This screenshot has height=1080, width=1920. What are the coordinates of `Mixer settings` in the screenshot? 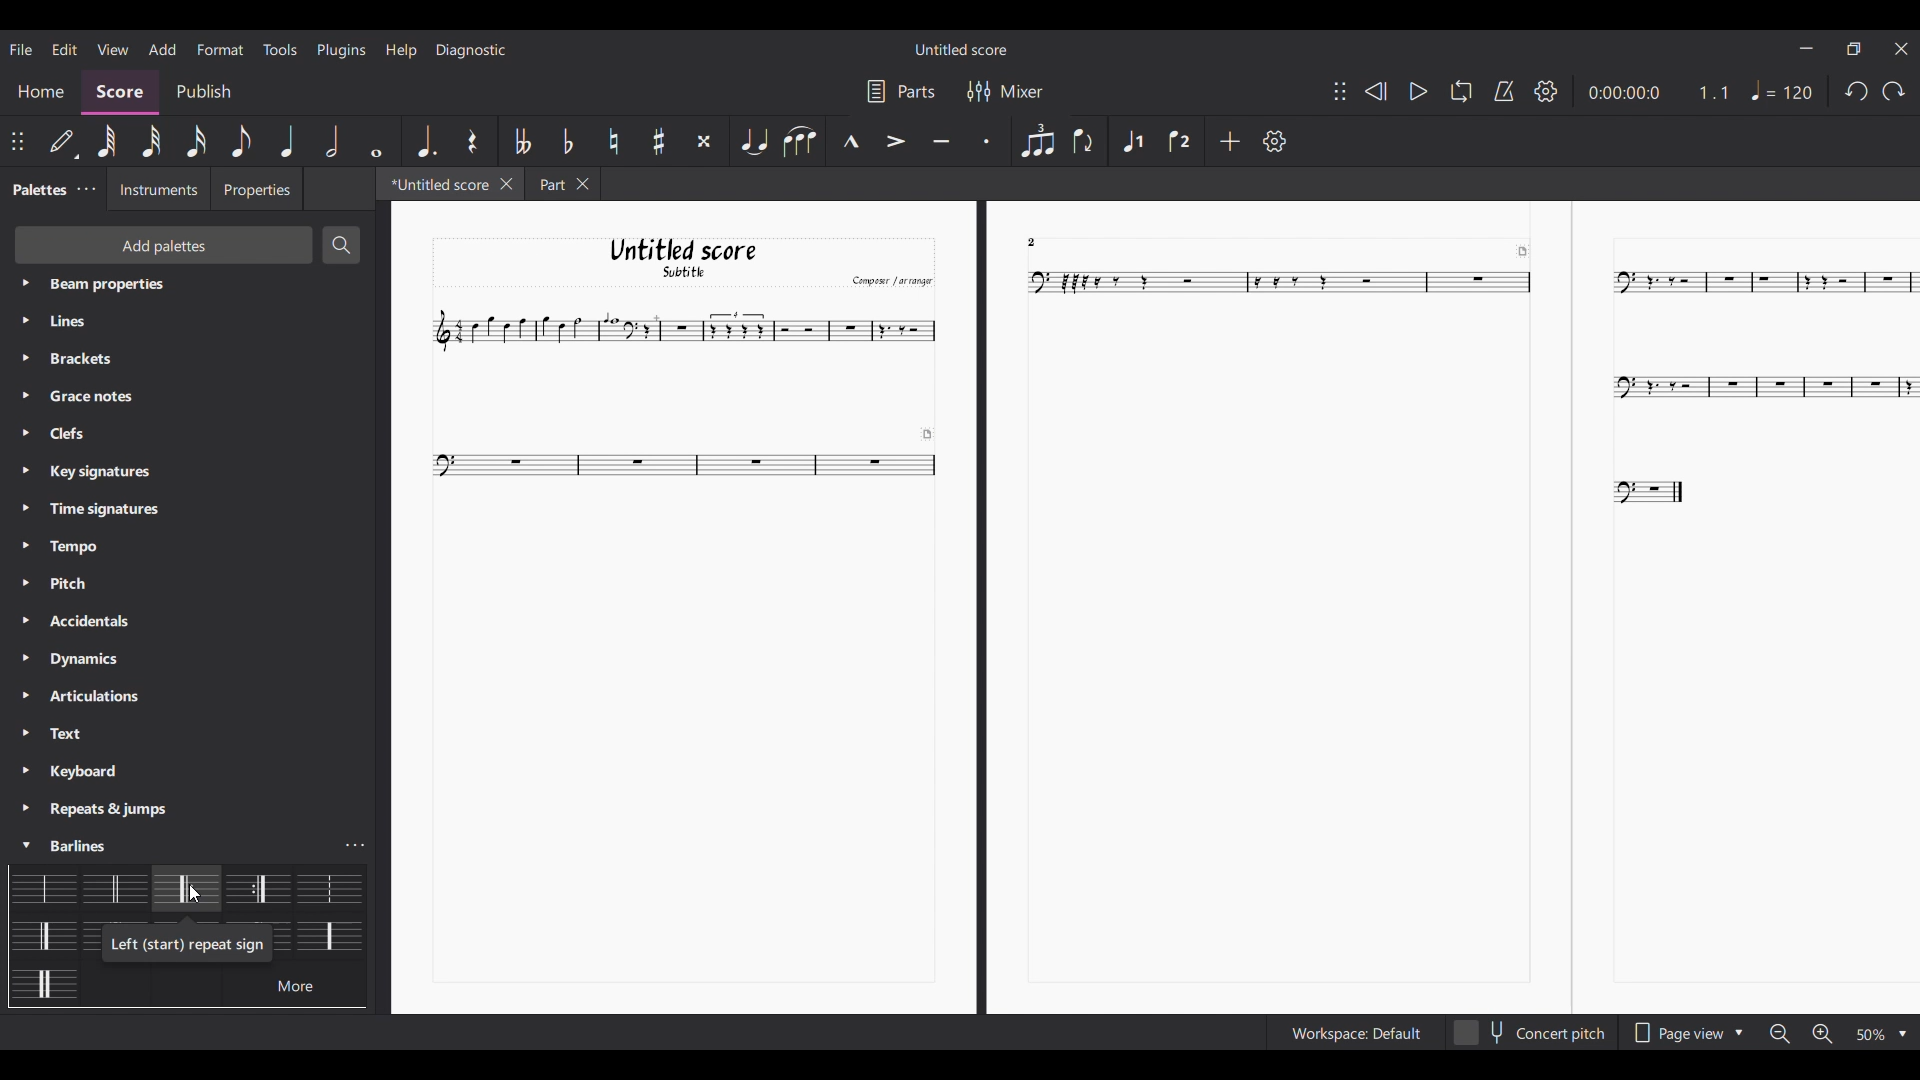 It's located at (1006, 92).